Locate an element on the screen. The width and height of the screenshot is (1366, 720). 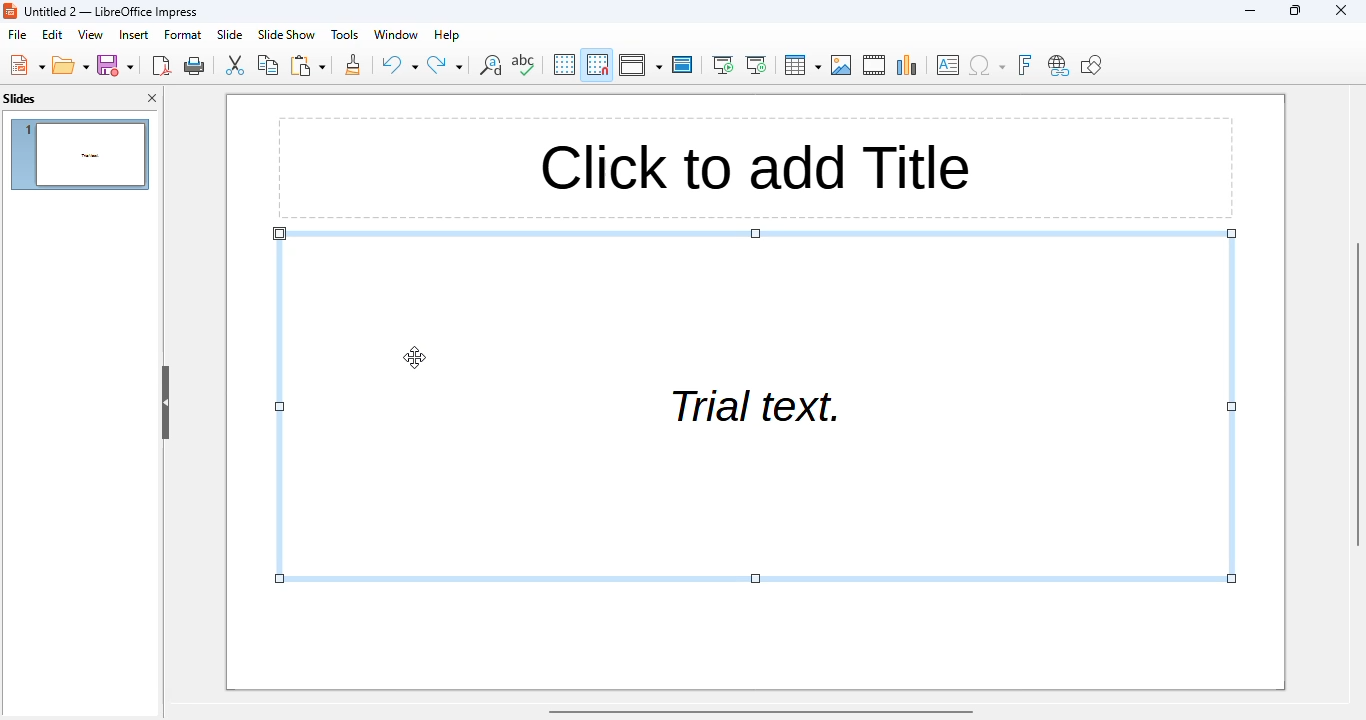
maximize is located at coordinates (1295, 9).